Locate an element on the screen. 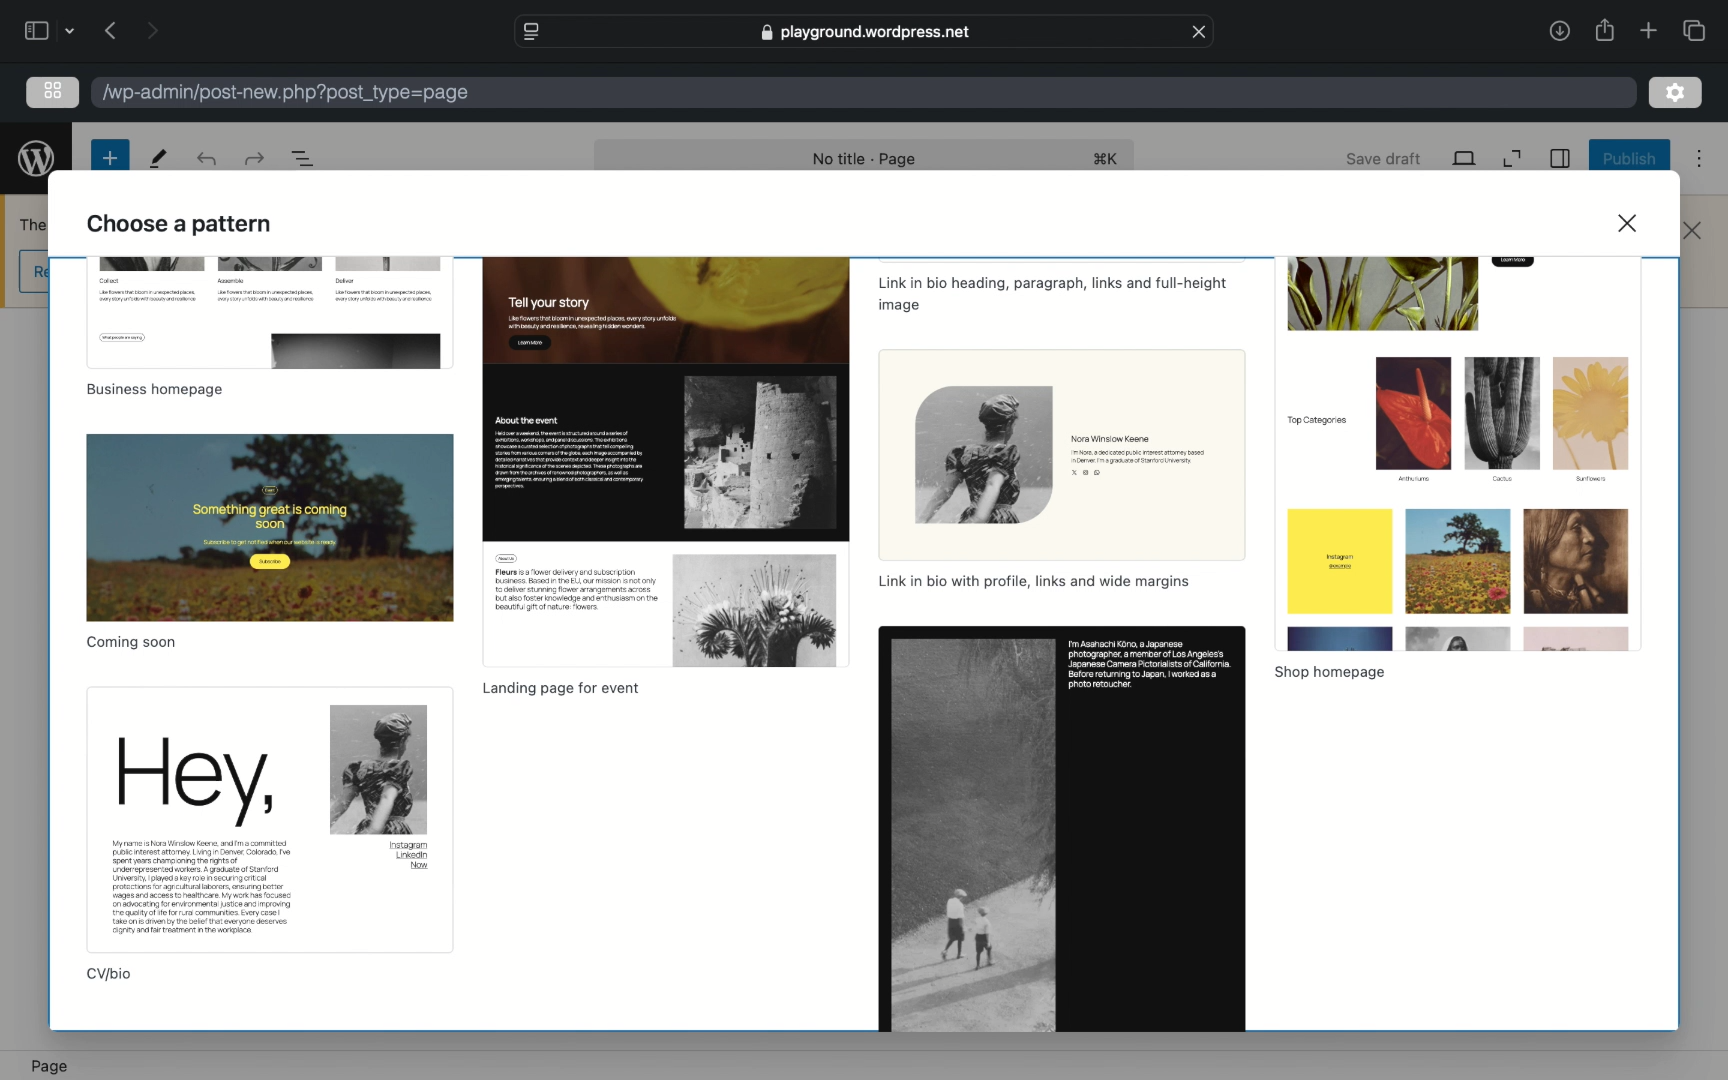 The image size is (1728, 1080). next page is located at coordinates (152, 30).